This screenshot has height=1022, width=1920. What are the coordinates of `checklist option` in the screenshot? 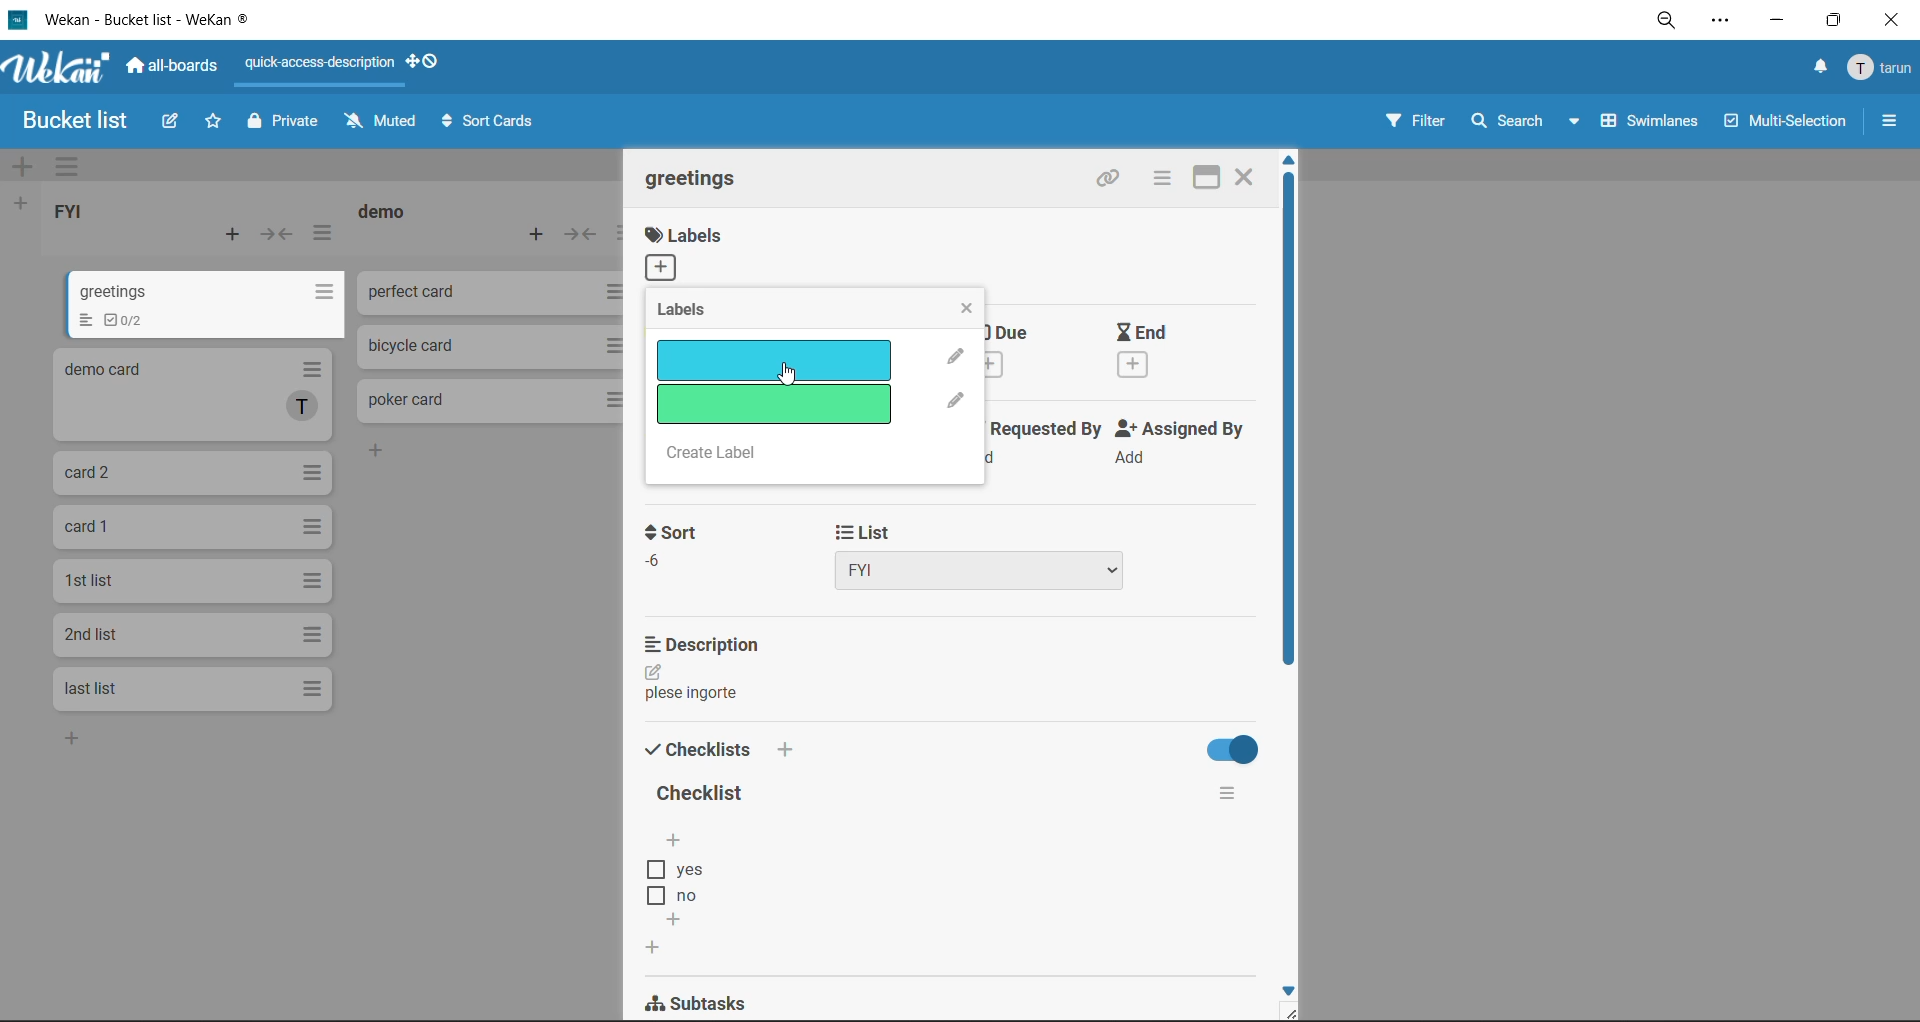 It's located at (684, 894).